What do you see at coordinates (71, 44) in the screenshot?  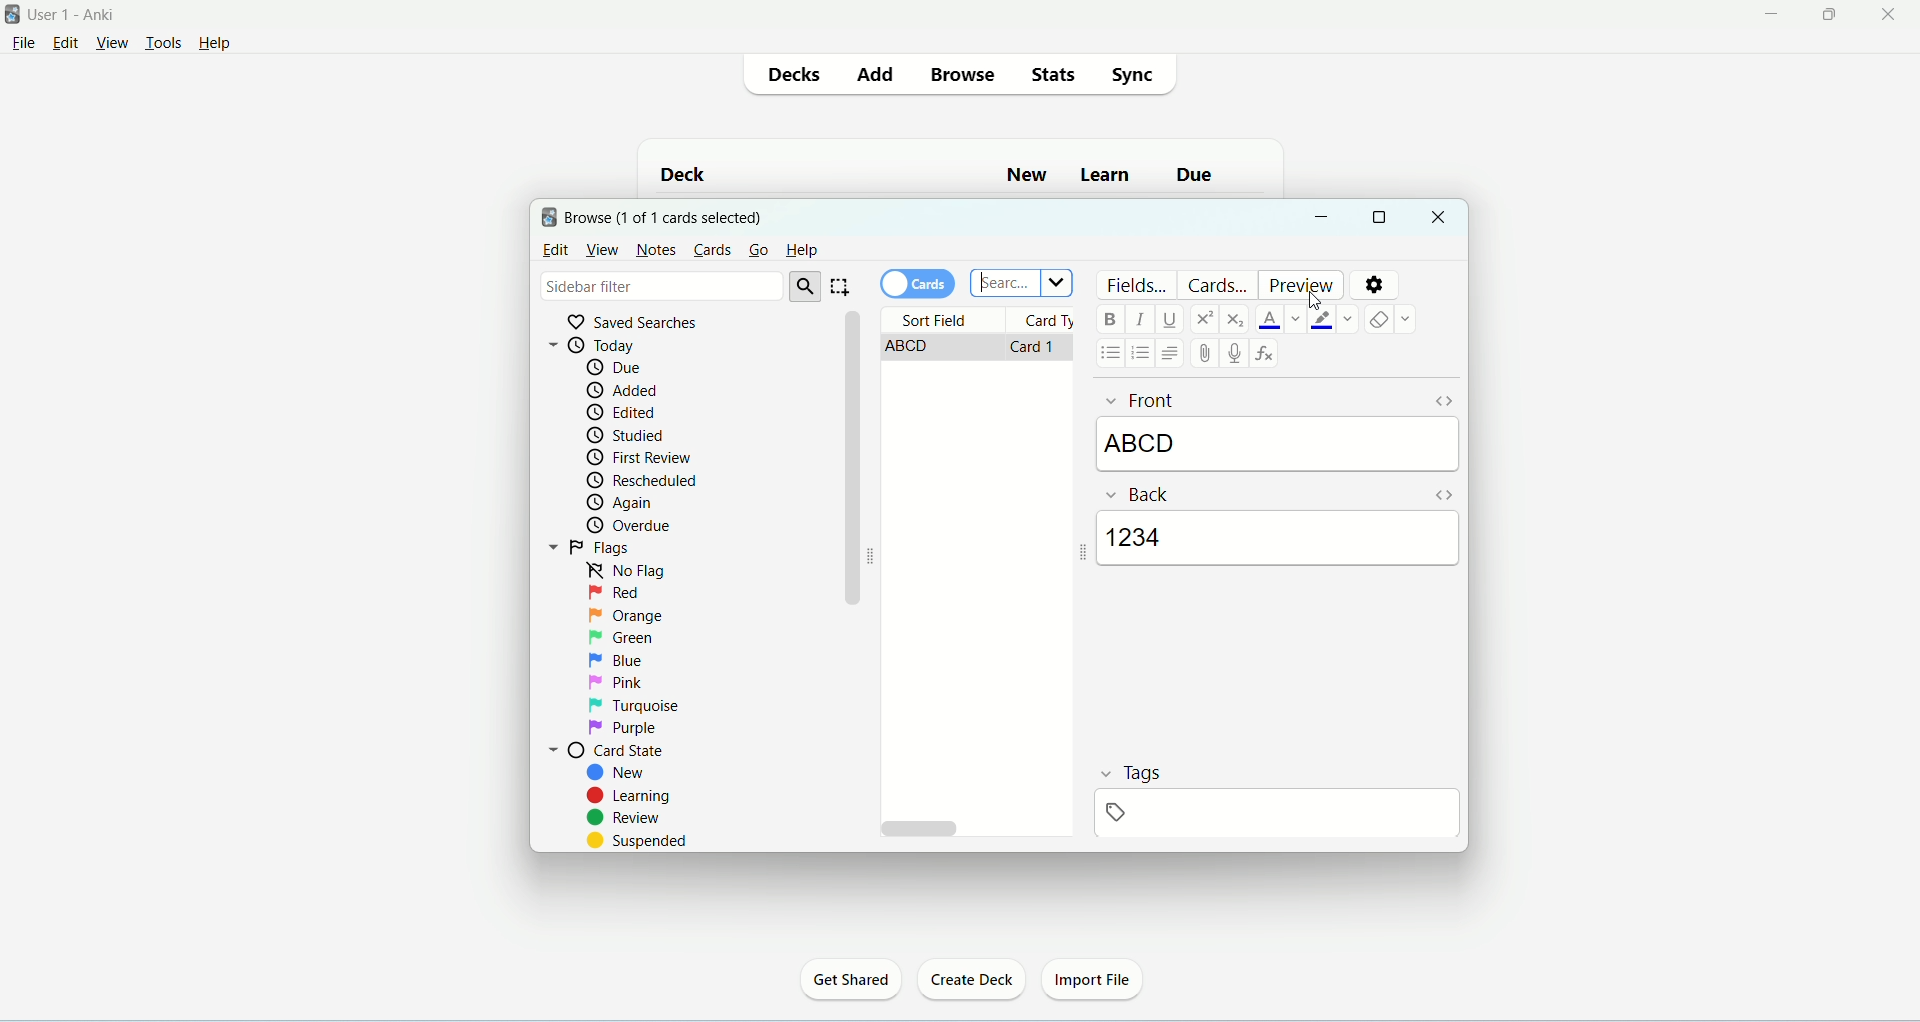 I see `edit` at bounding box center [71, 44].